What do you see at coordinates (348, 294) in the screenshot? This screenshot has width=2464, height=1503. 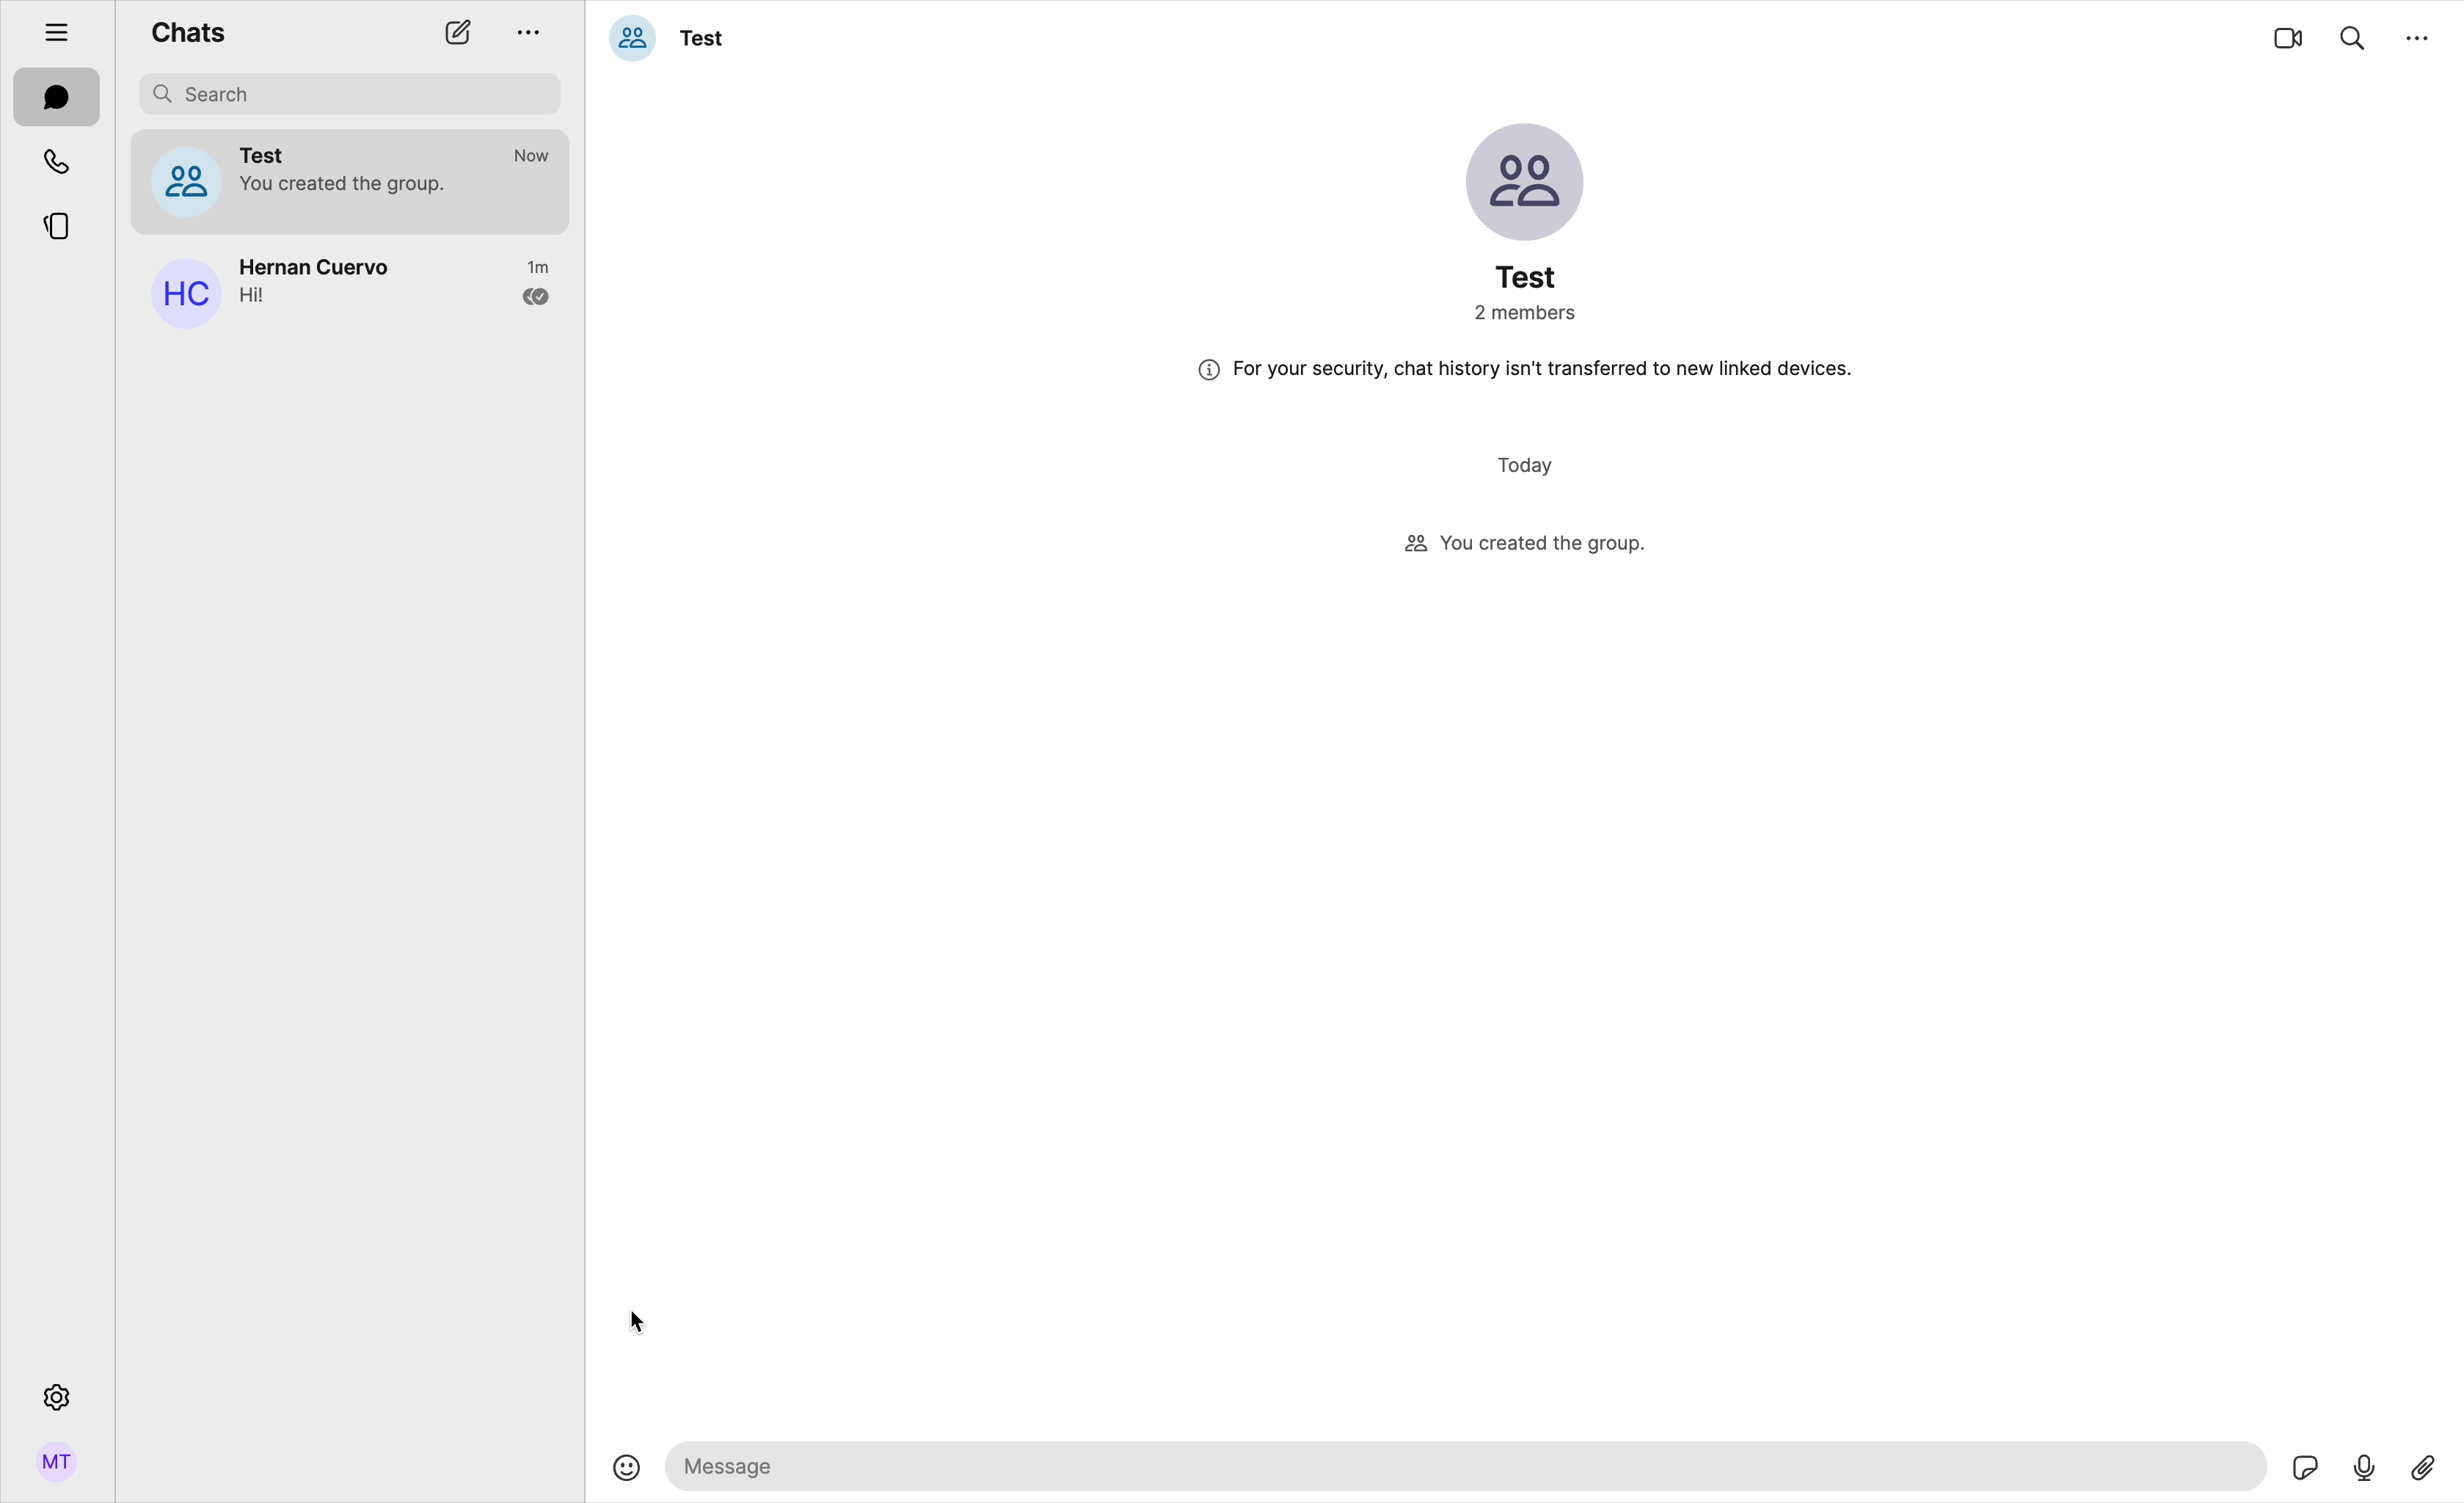 I see `Hernan Cuervo's chat` at bounding box center [348, 294].